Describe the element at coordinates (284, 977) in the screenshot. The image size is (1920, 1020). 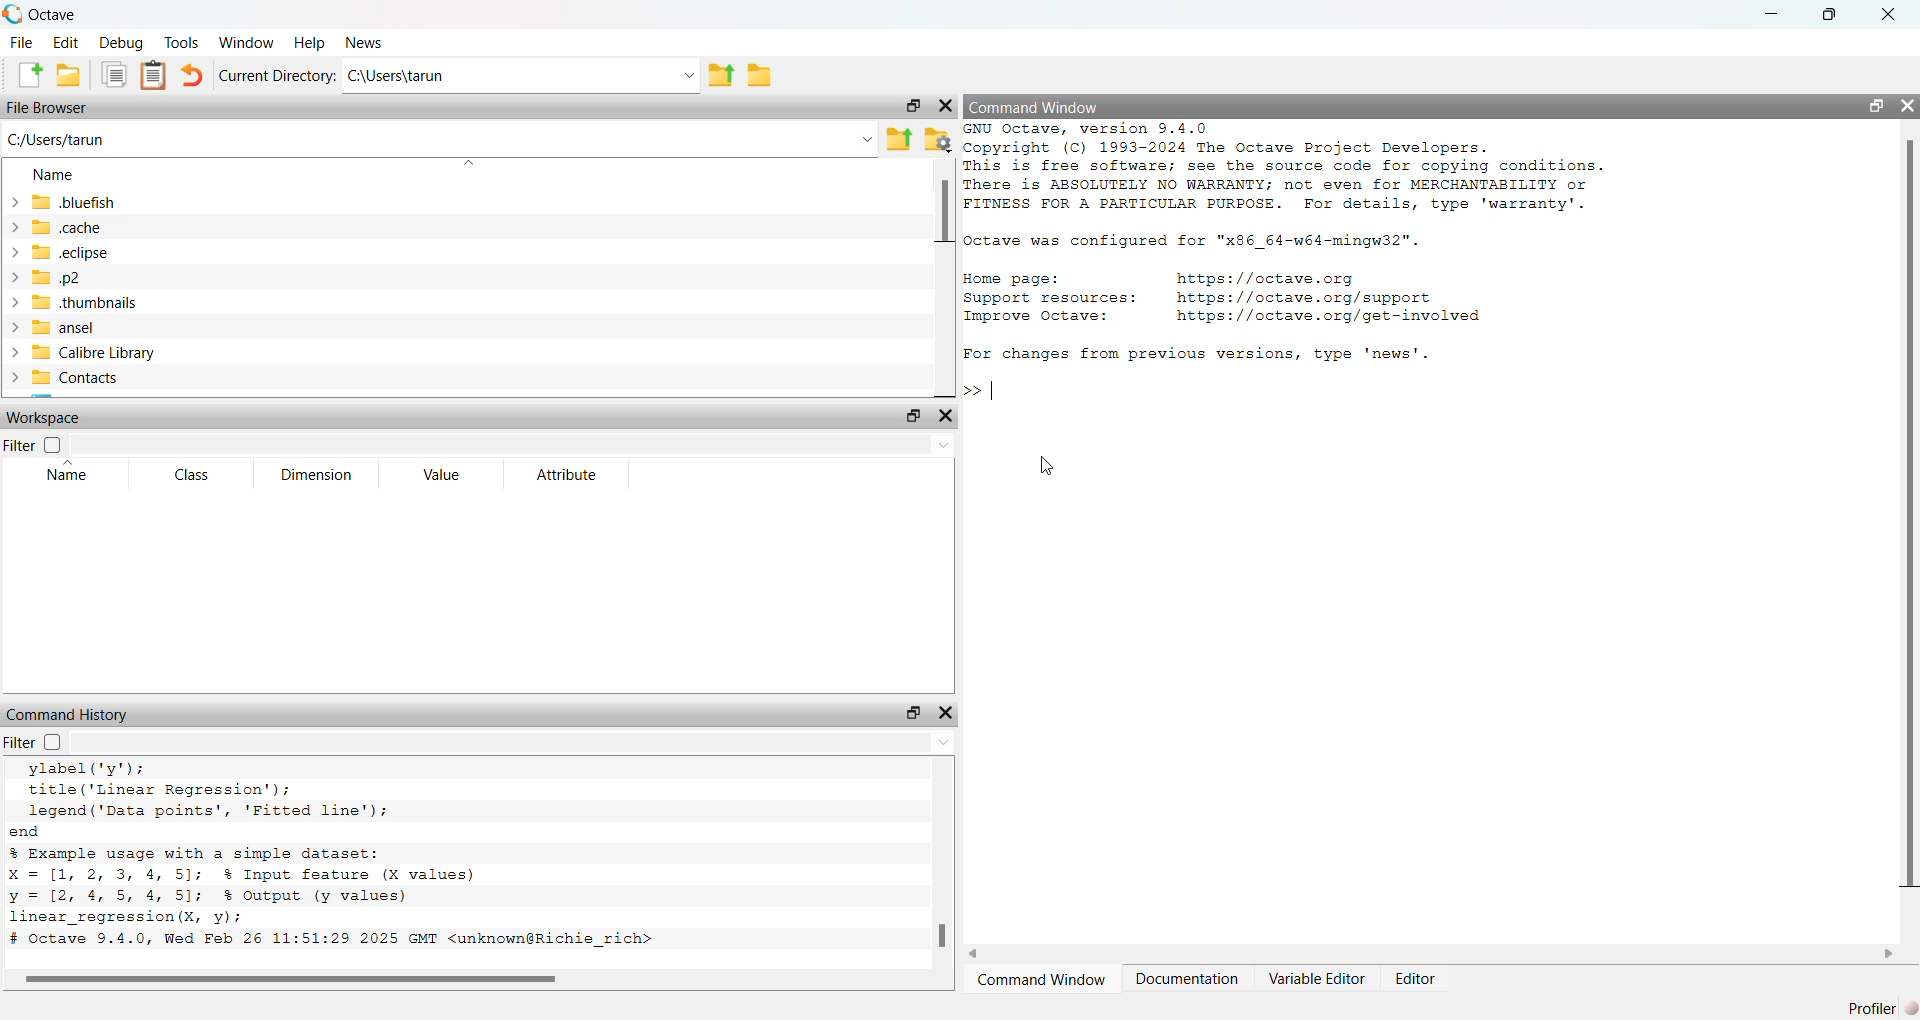
I see `scrollbar` at that location.